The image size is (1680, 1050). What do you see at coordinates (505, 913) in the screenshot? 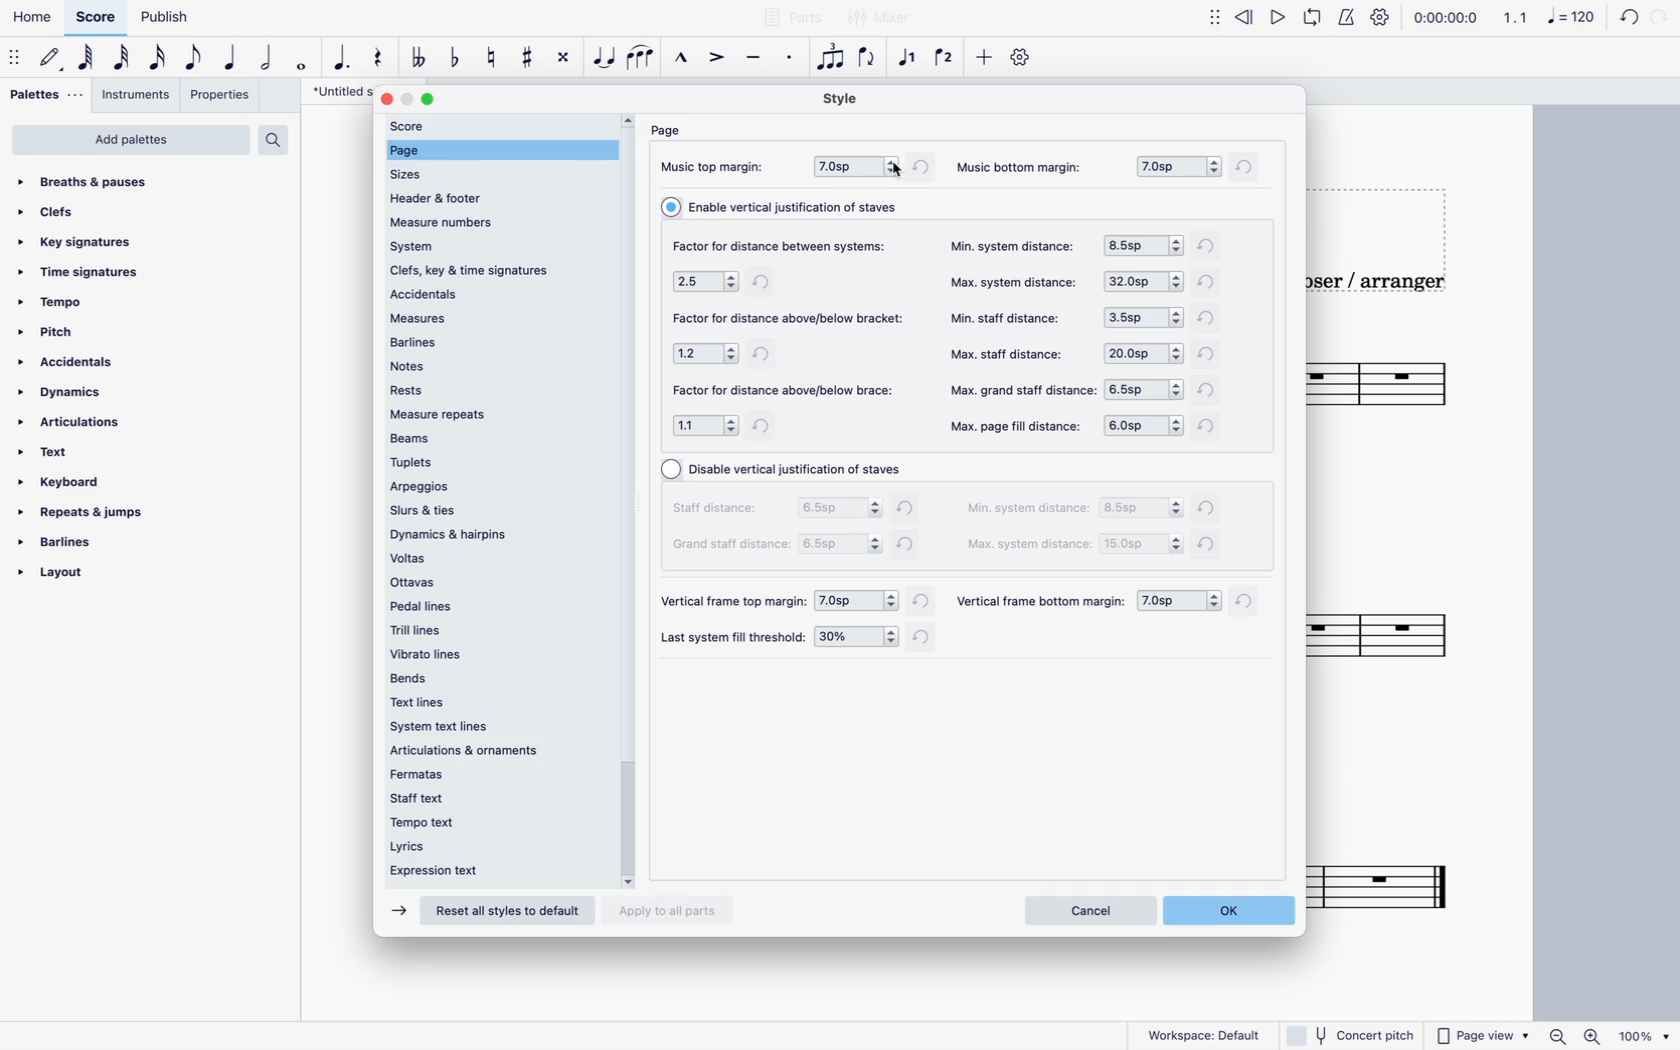
I see `reset all styles to default` at bounding box center [505, 913].